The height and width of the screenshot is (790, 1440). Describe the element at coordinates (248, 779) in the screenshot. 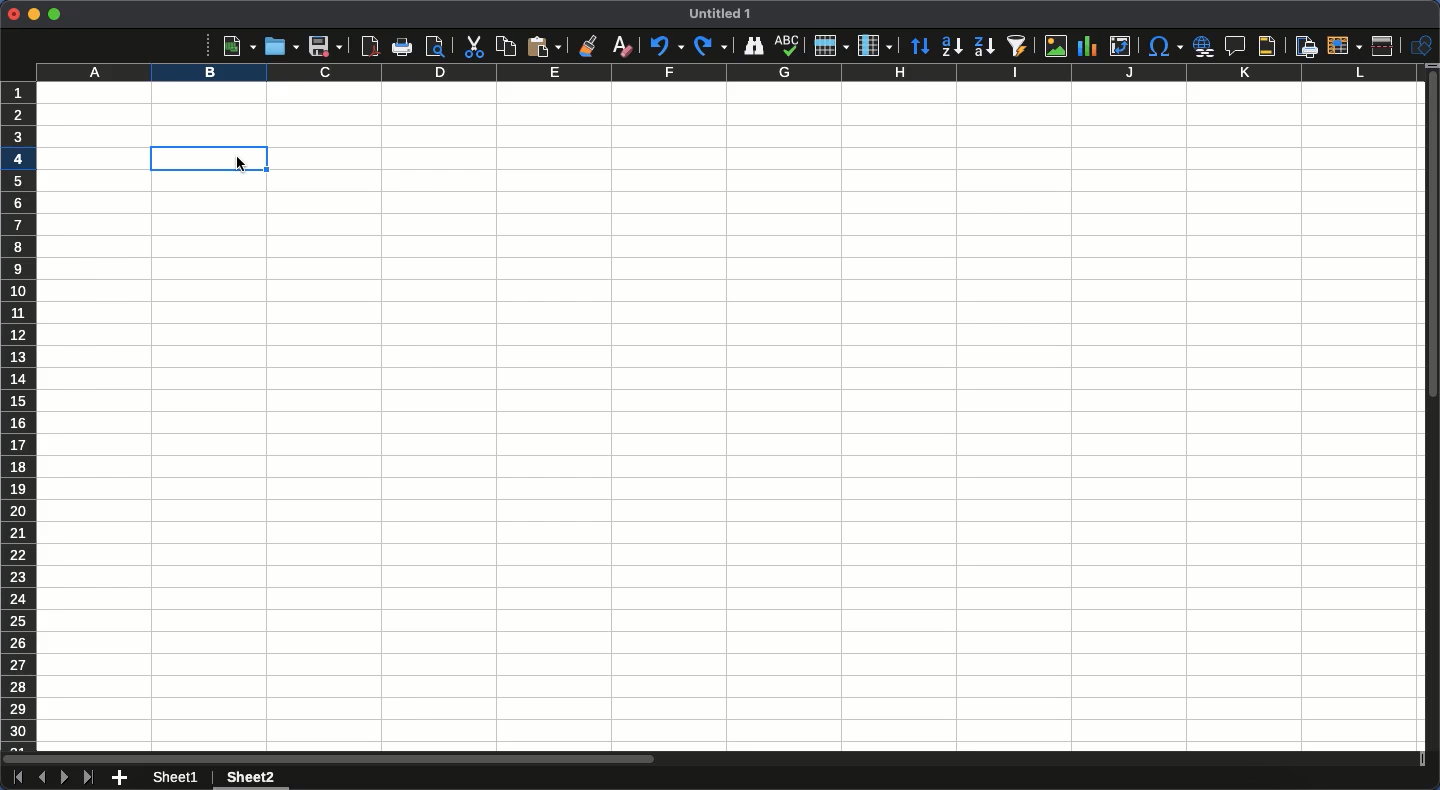

I see `Sheet 2` at that location.